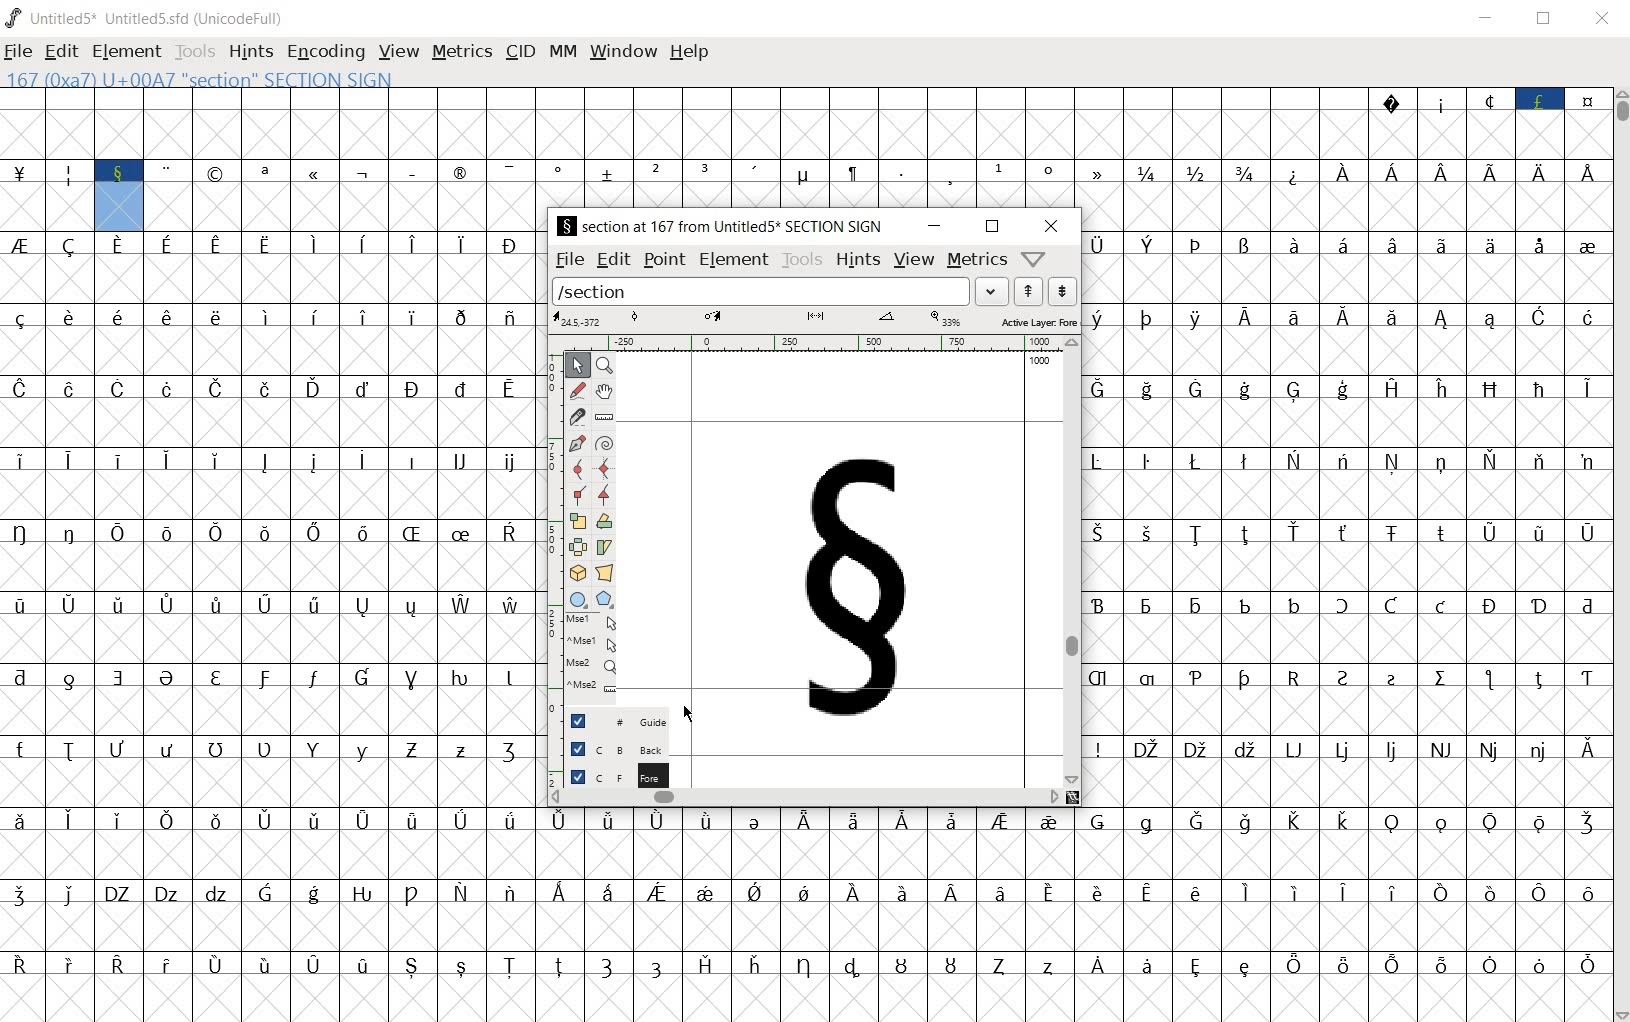  I want to click on special letters, so click(277, 388).